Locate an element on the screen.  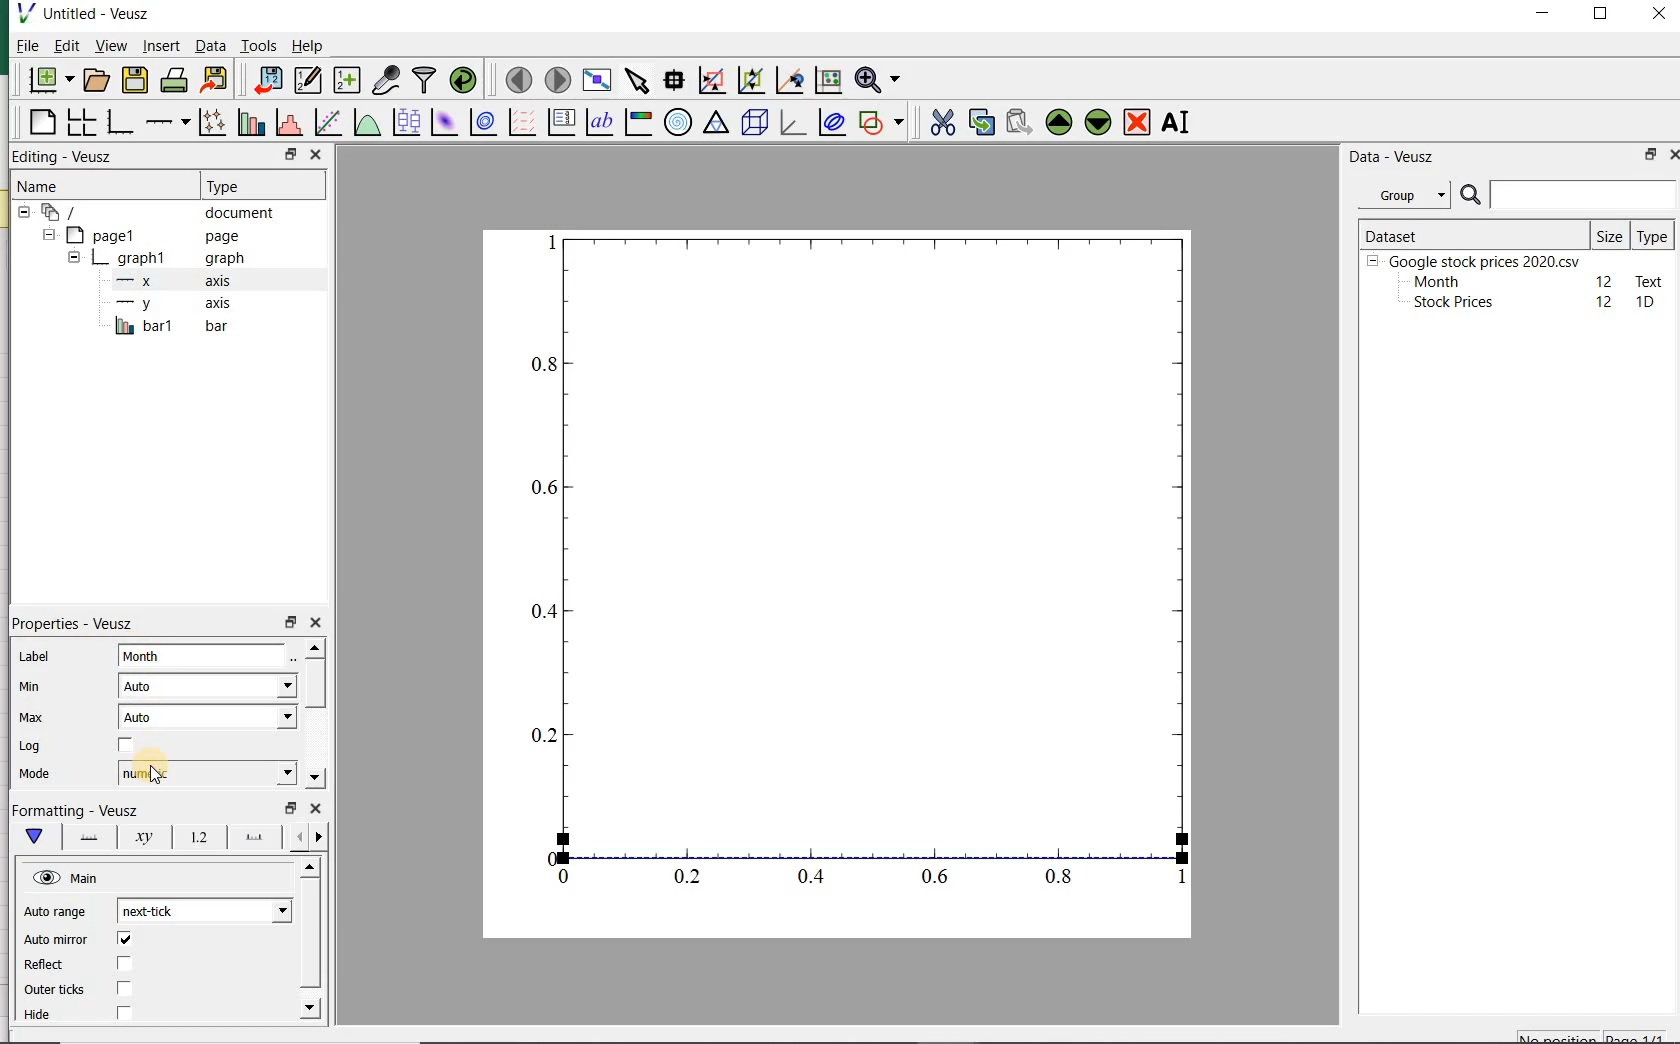
ternary graph is located at coordinates (715, 124).